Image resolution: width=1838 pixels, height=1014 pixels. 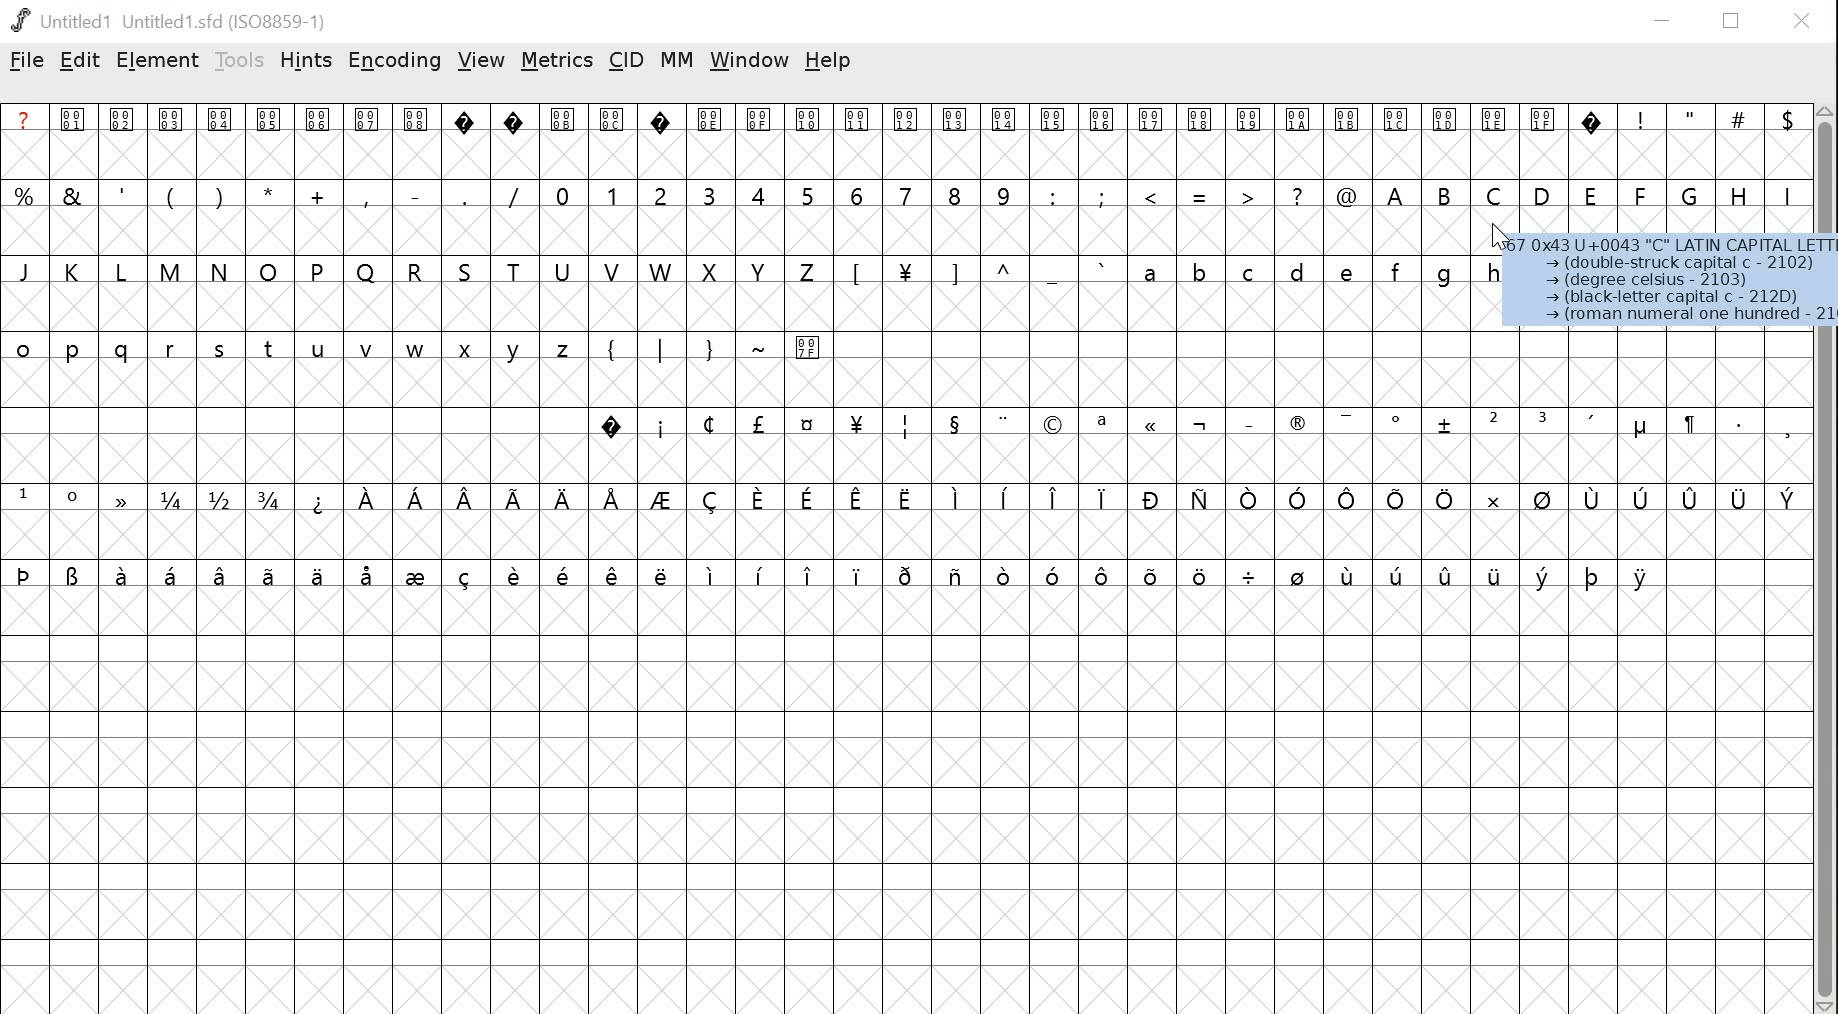 I want to click on metrics, so click(x=556, y=60).